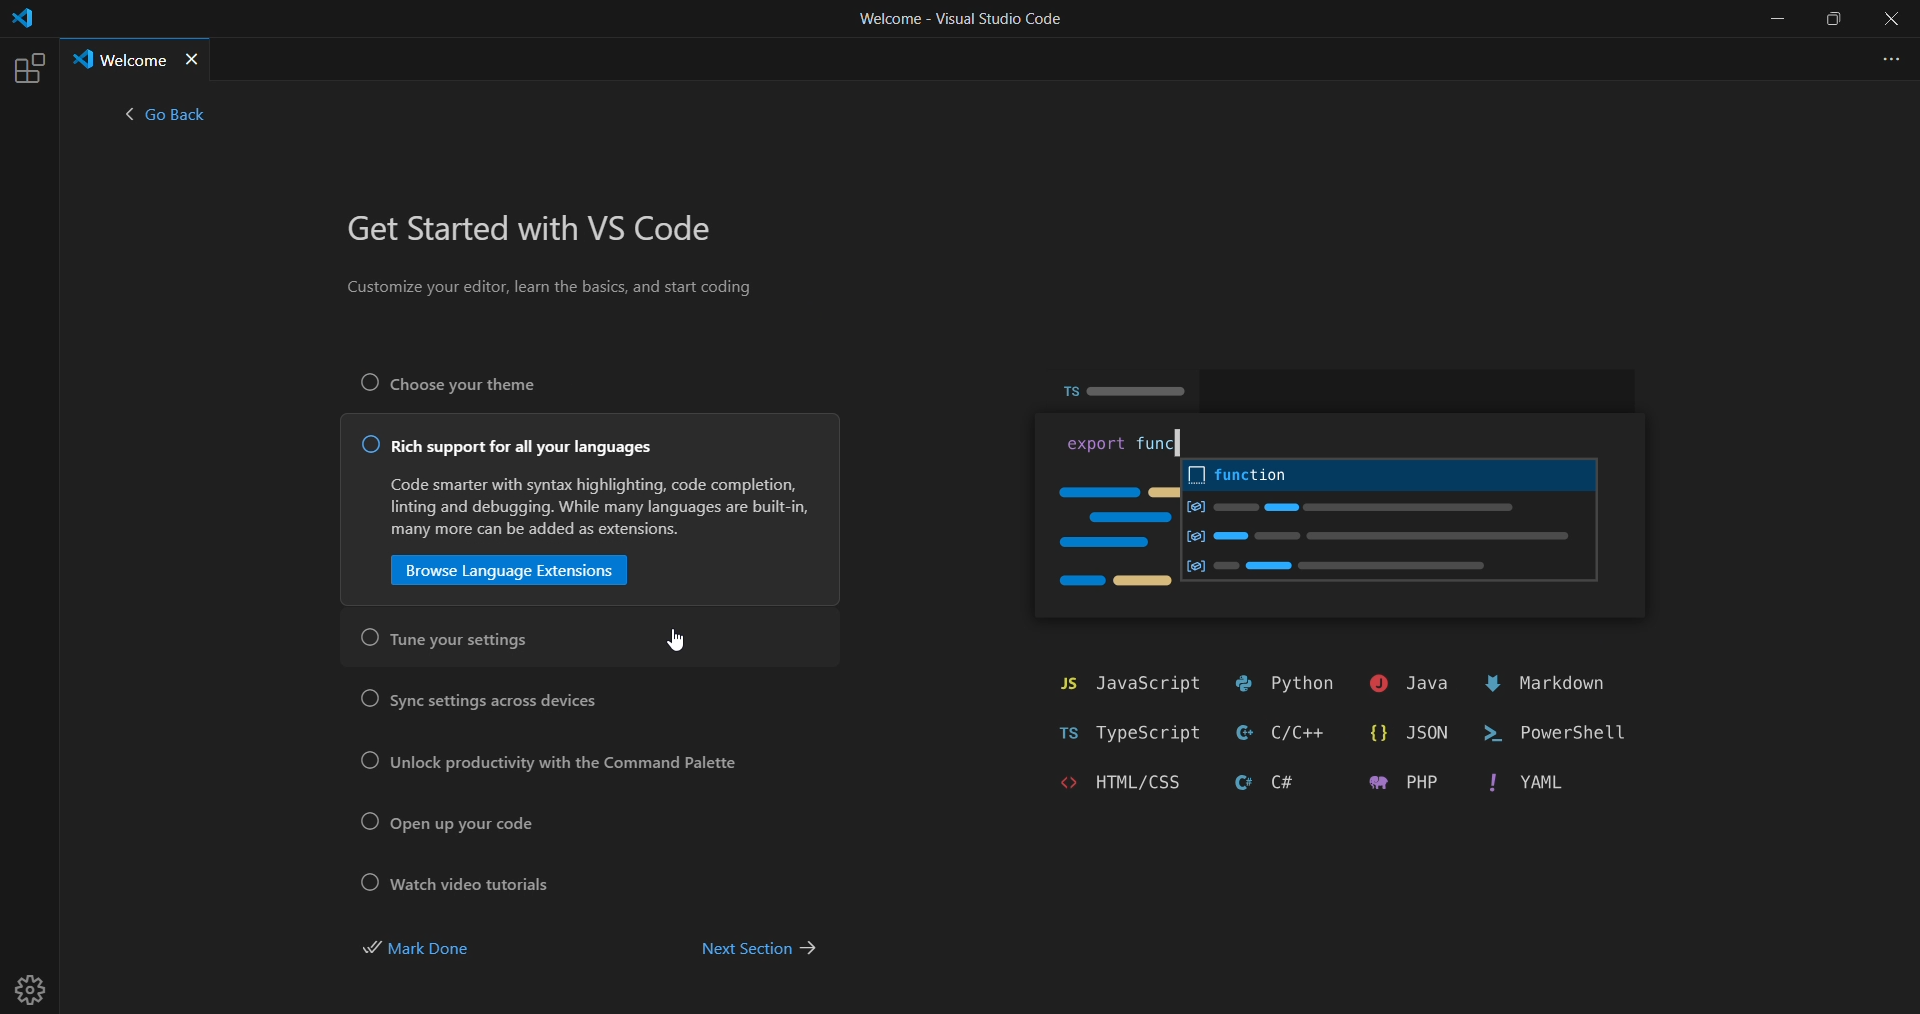  Describe the element at coordinates (165, 119) in the screenshot. I see `< go back` at that location.